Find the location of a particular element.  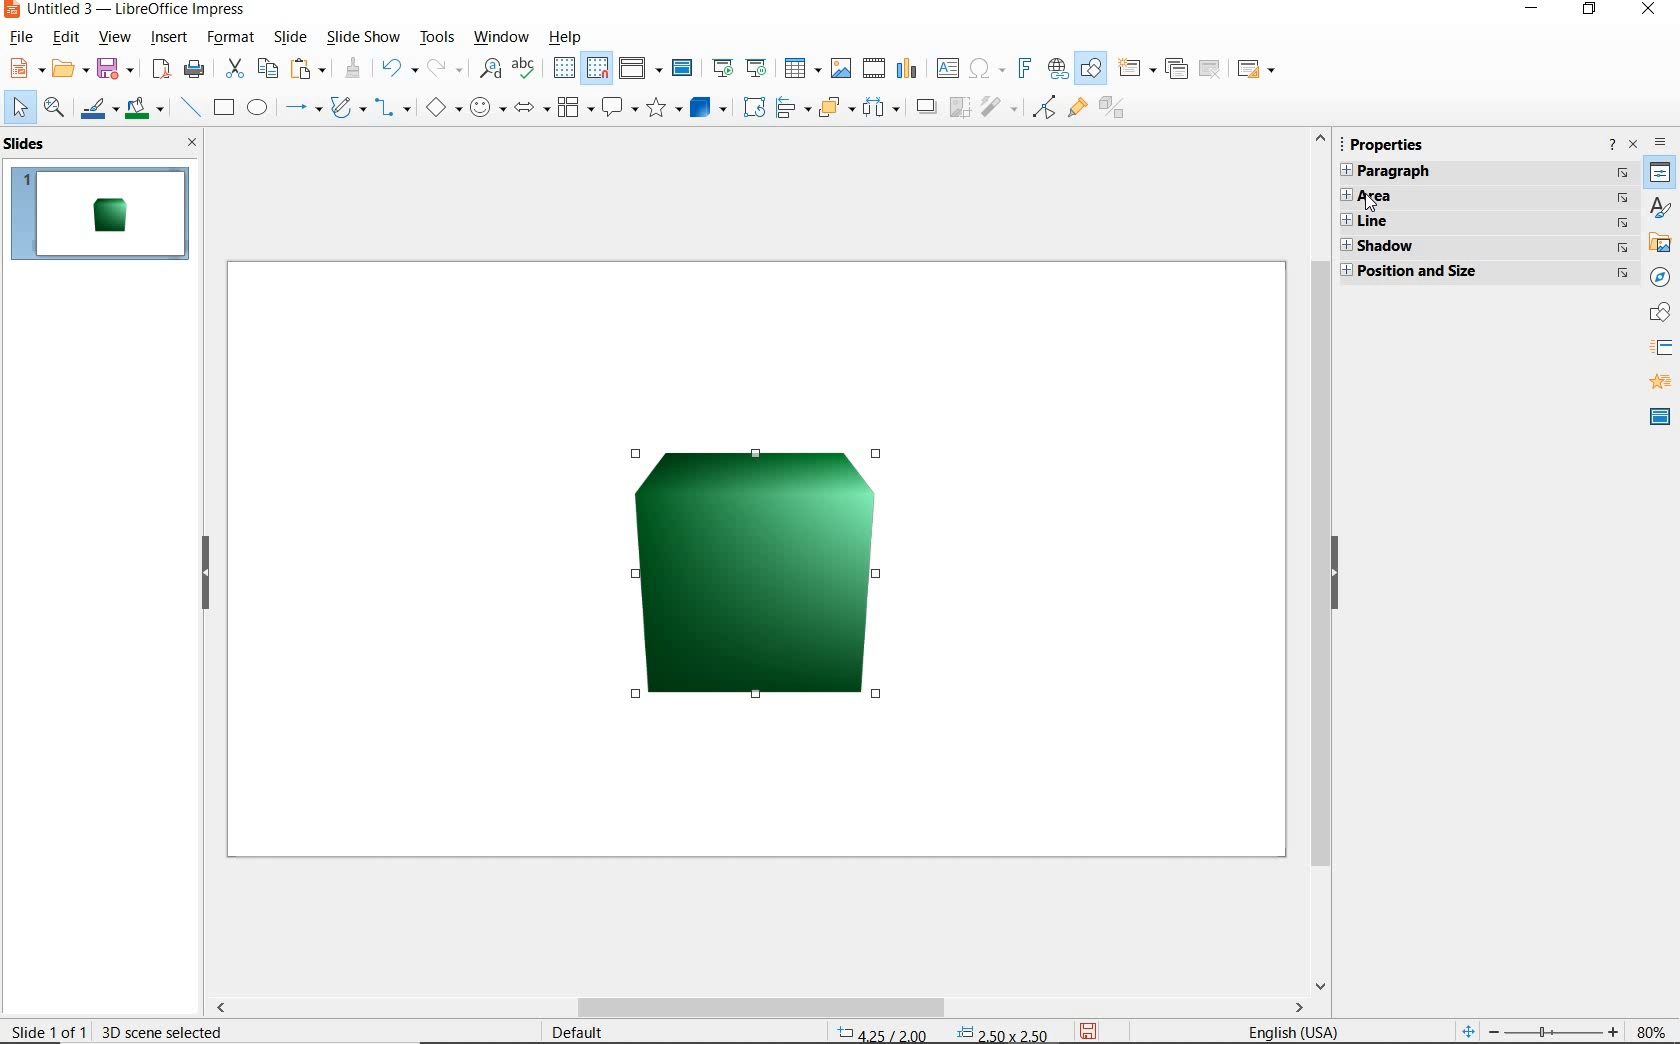

TOGGLE EXTRUSION is located at coordinates (1114, 110).